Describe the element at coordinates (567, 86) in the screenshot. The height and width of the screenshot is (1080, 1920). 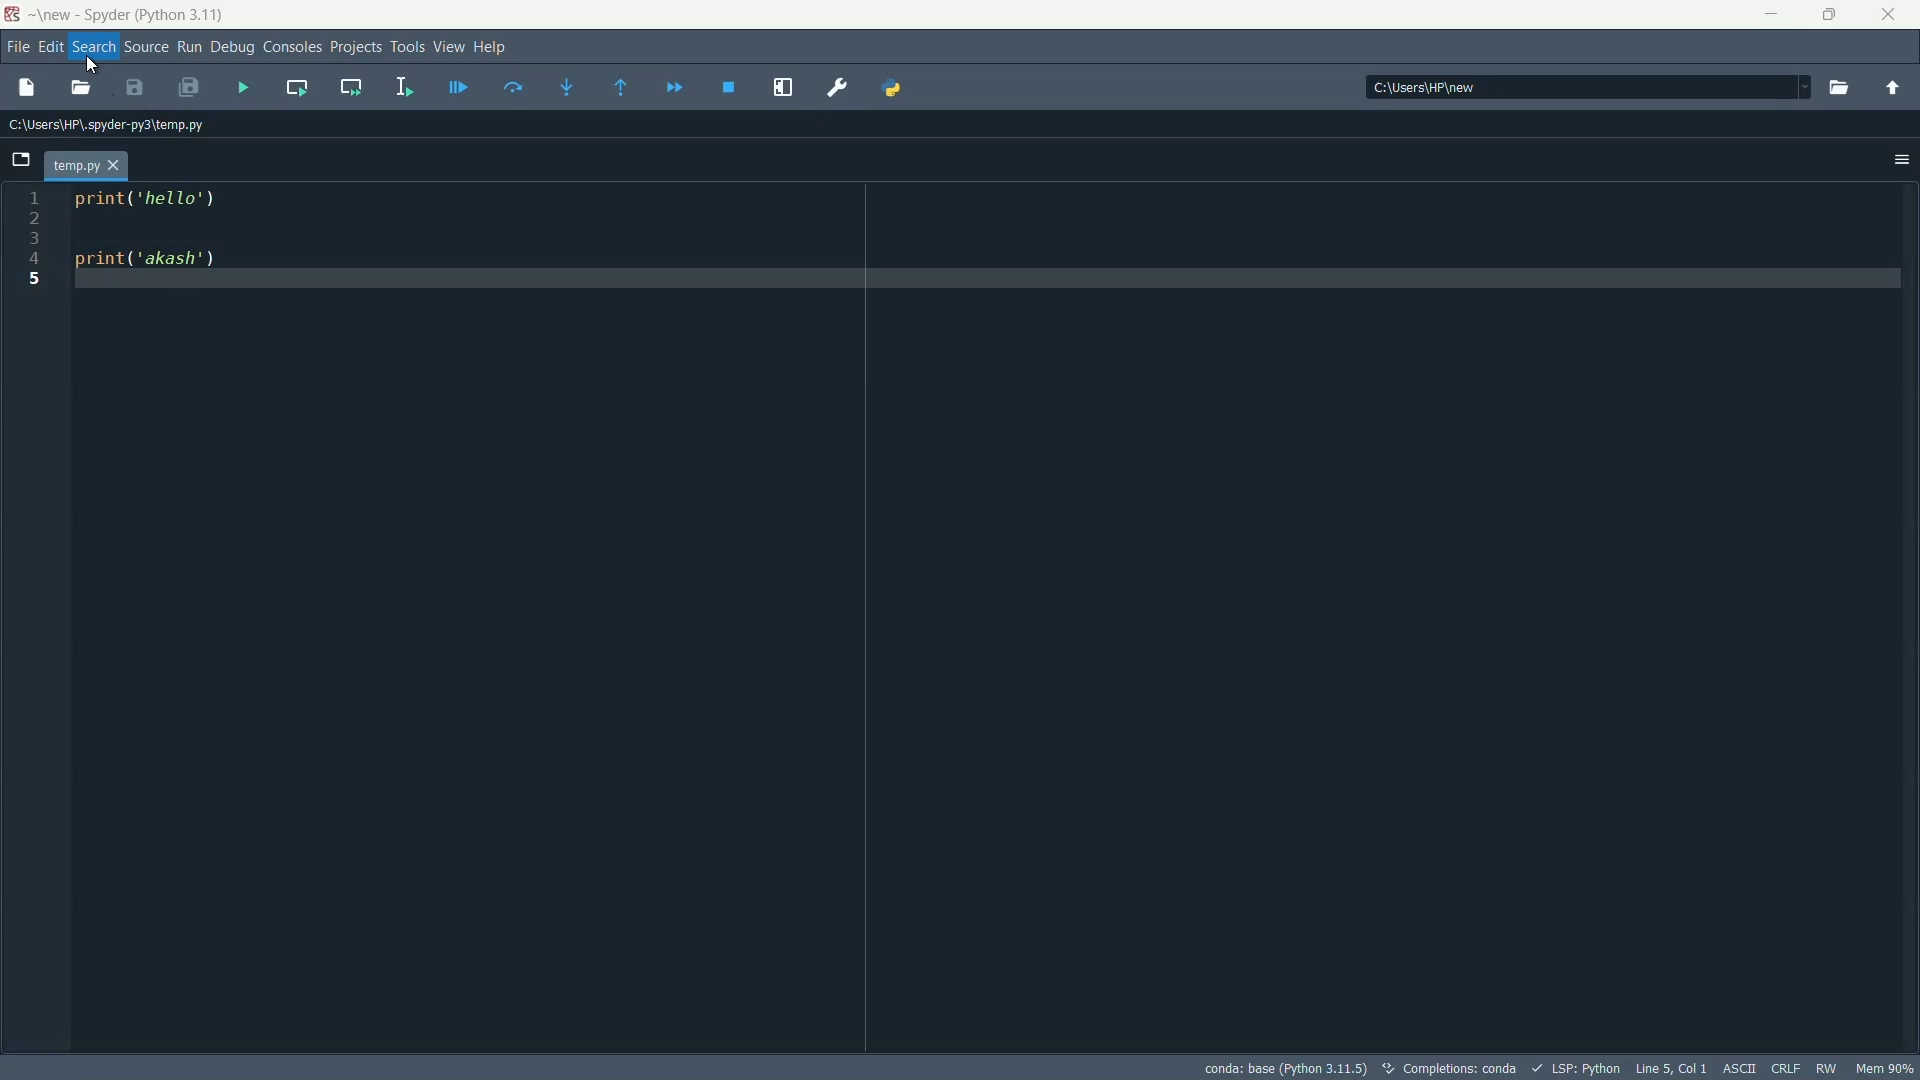
I see `step into function` at that location.